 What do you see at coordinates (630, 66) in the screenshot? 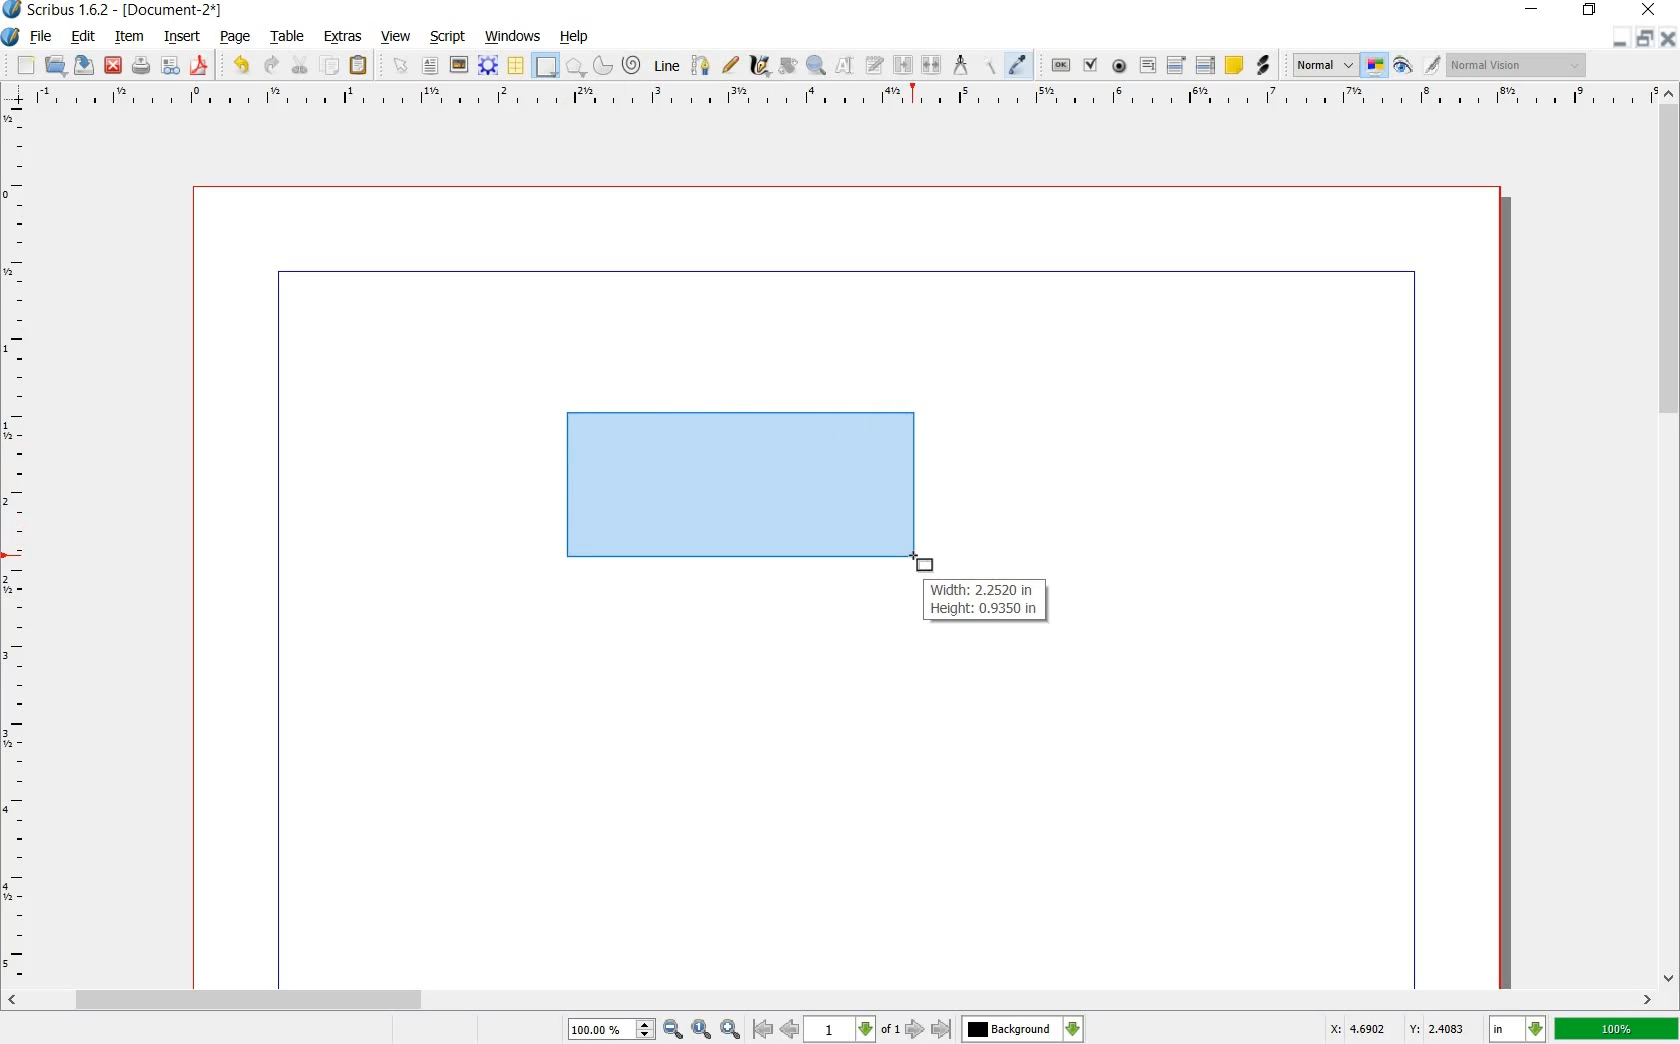
I see `SPIRAL` at bounding box center [630, 66].